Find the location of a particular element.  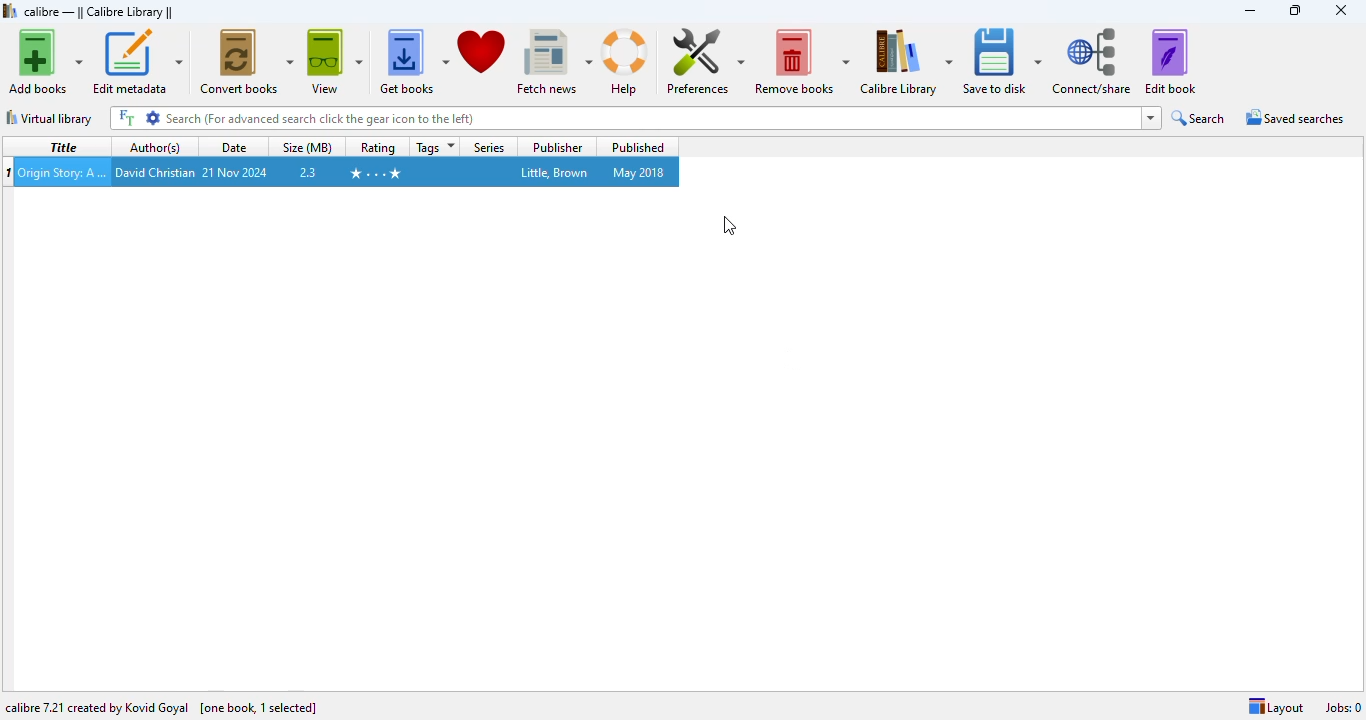

calibre 7.21 created by Kovid Goyal is located at coordinates (97, 707).